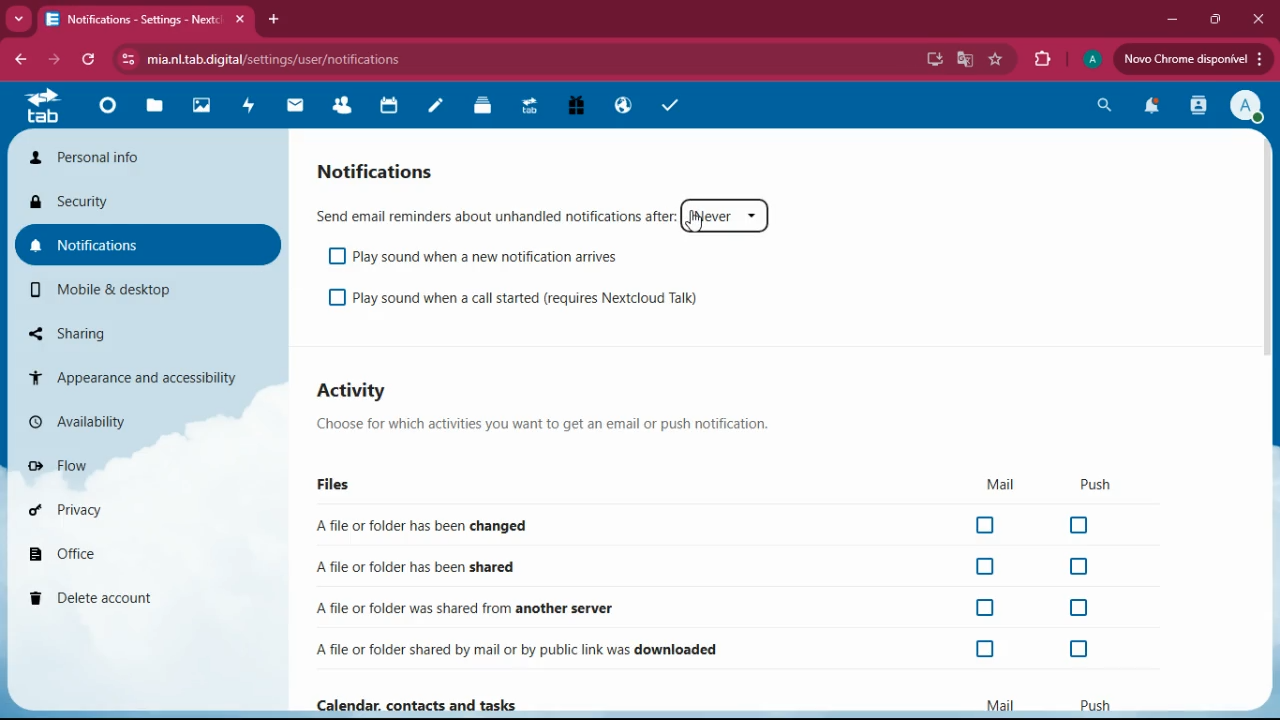  I want to click on tab, so click(530, 109).